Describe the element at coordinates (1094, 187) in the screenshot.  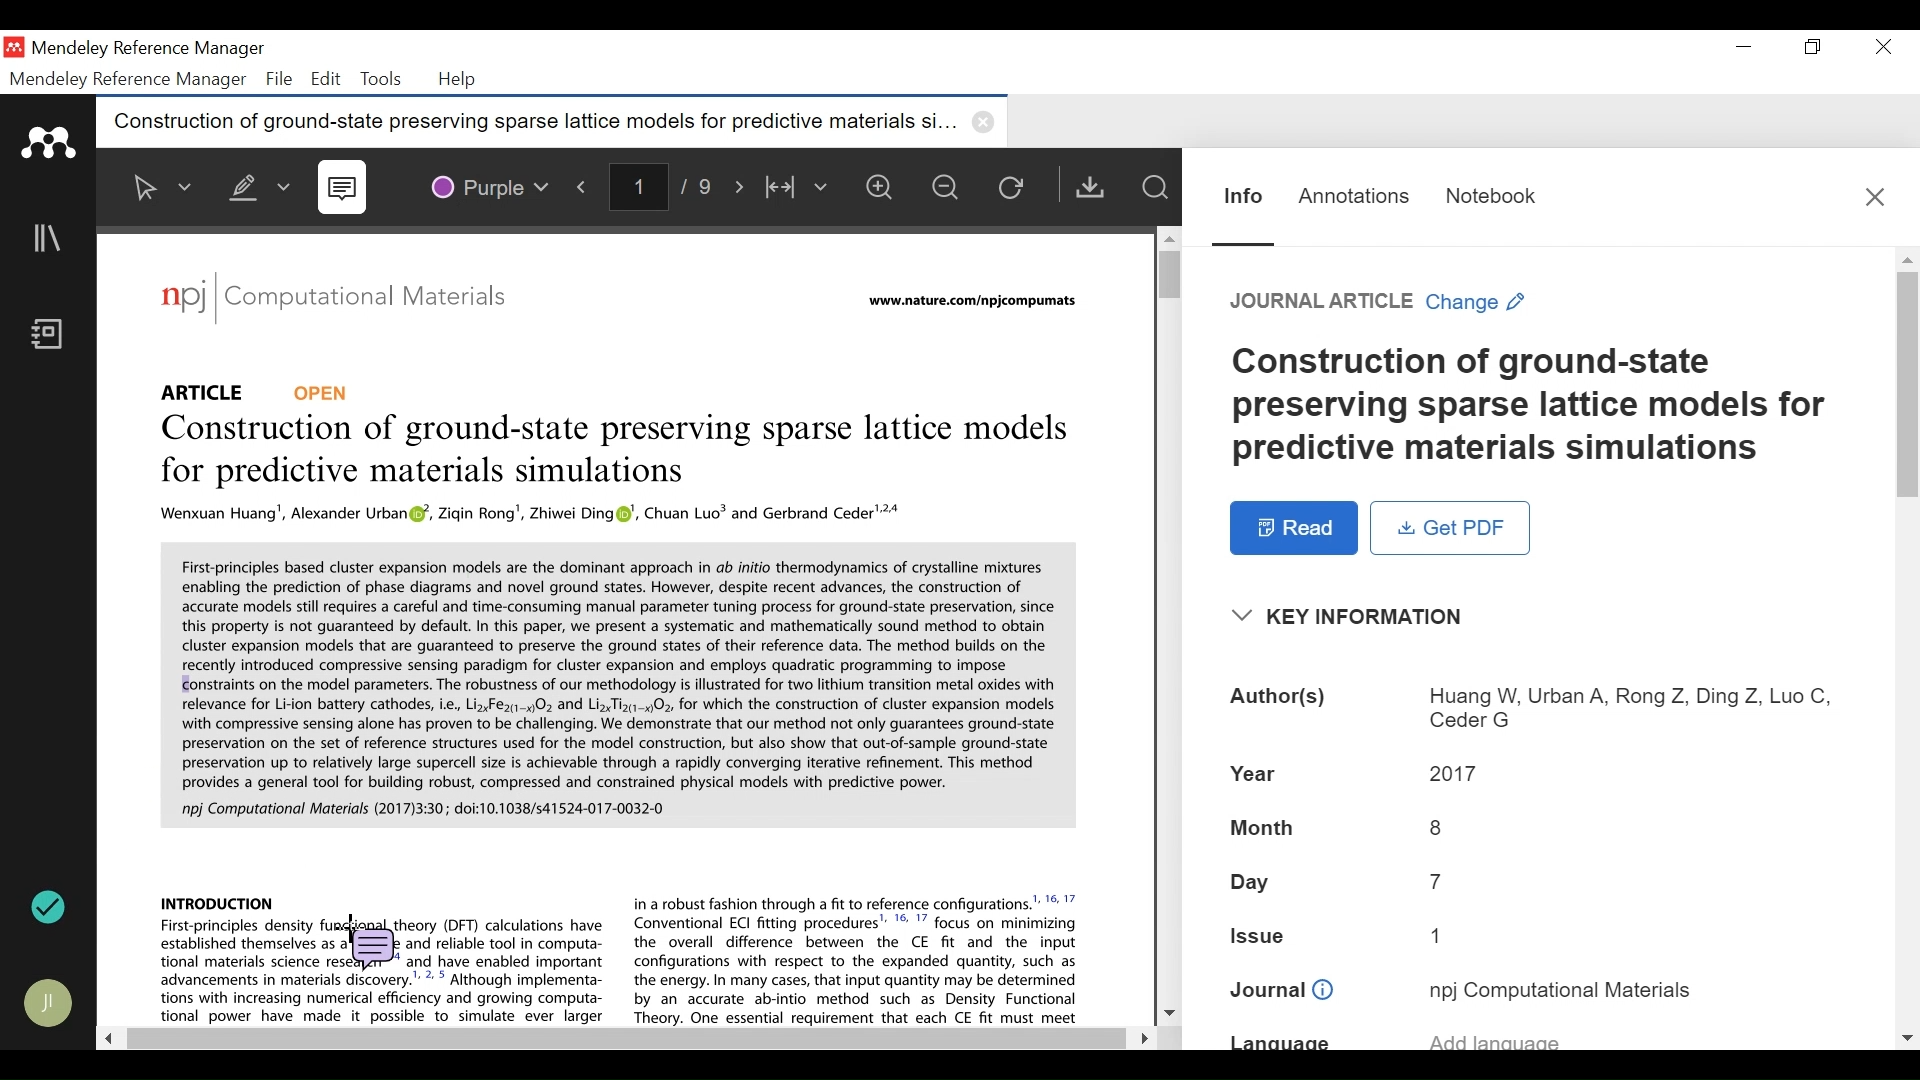
I see `Get PDF` at that location.